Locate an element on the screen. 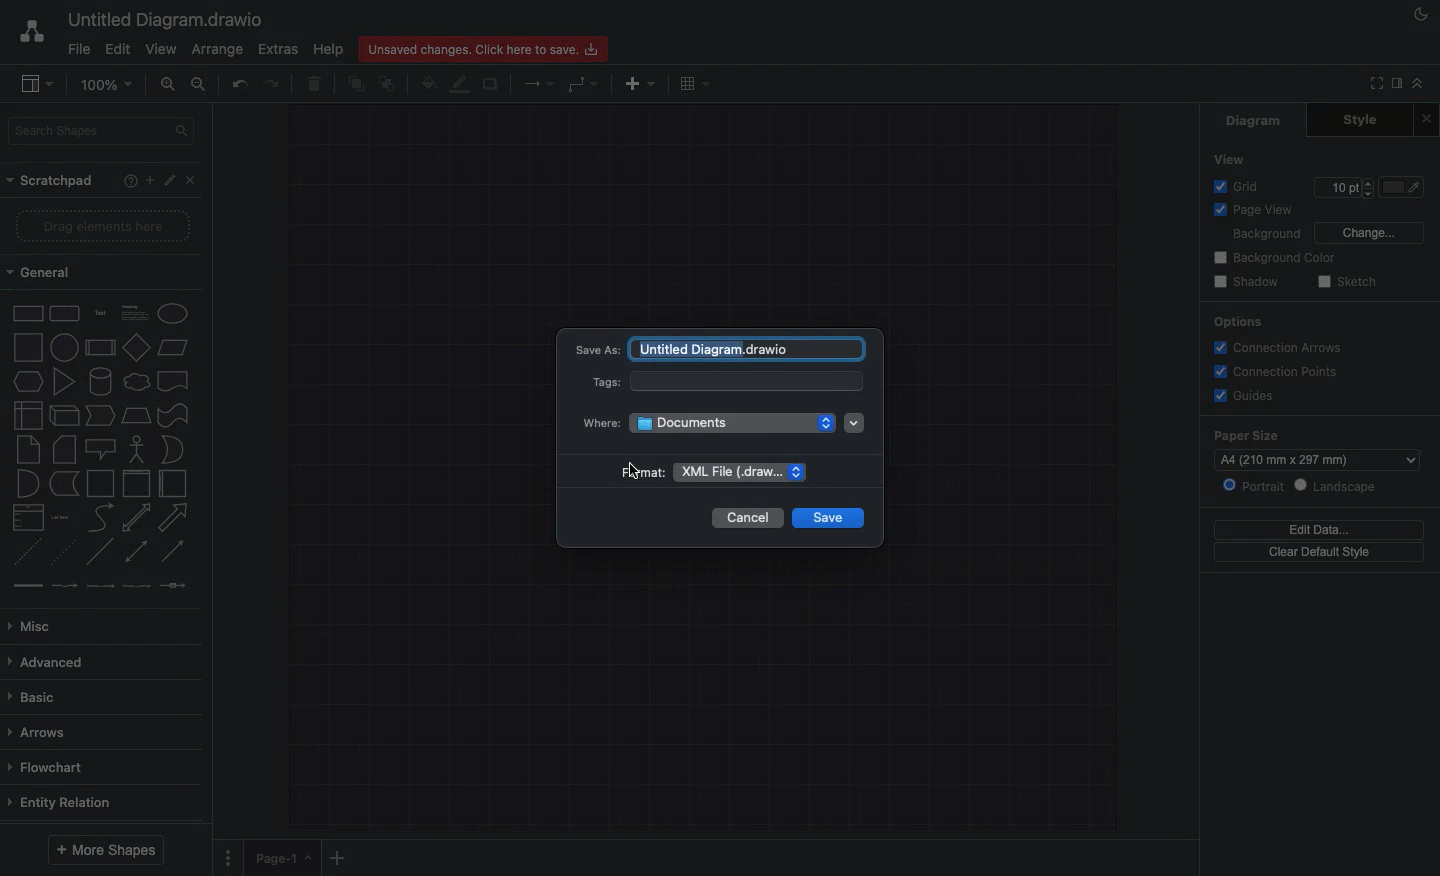  Drag elements here is located at coordinates (98, 228).